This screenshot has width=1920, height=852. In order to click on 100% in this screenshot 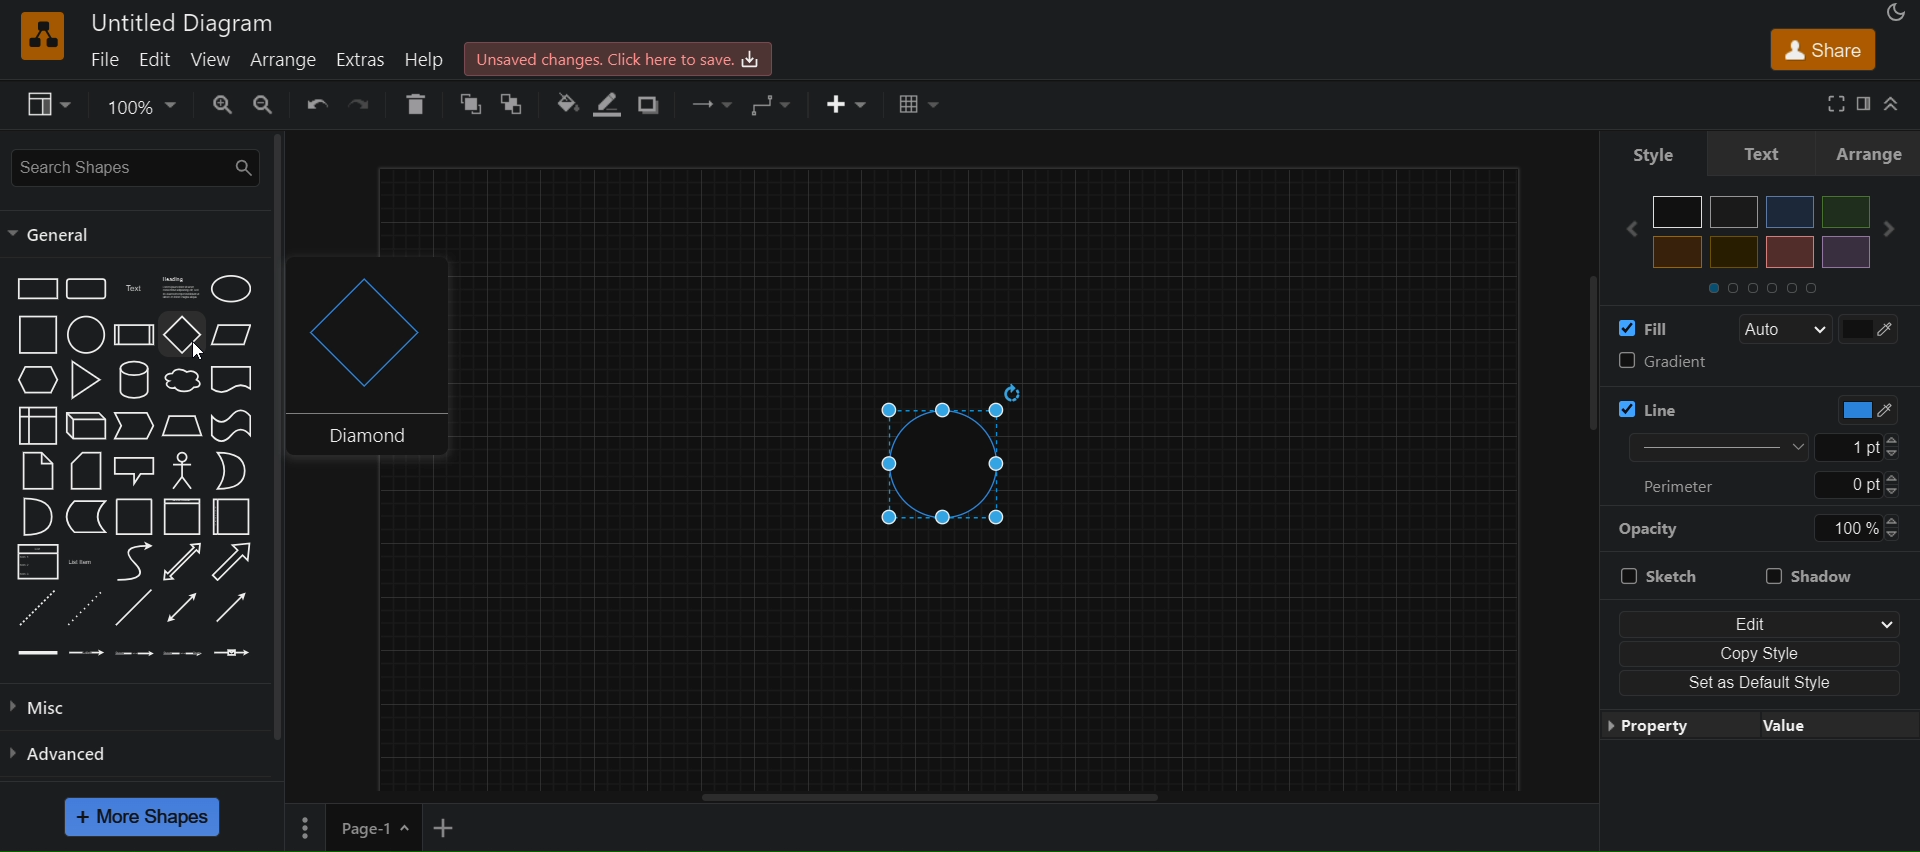, I will do `click(1857, 528)`.